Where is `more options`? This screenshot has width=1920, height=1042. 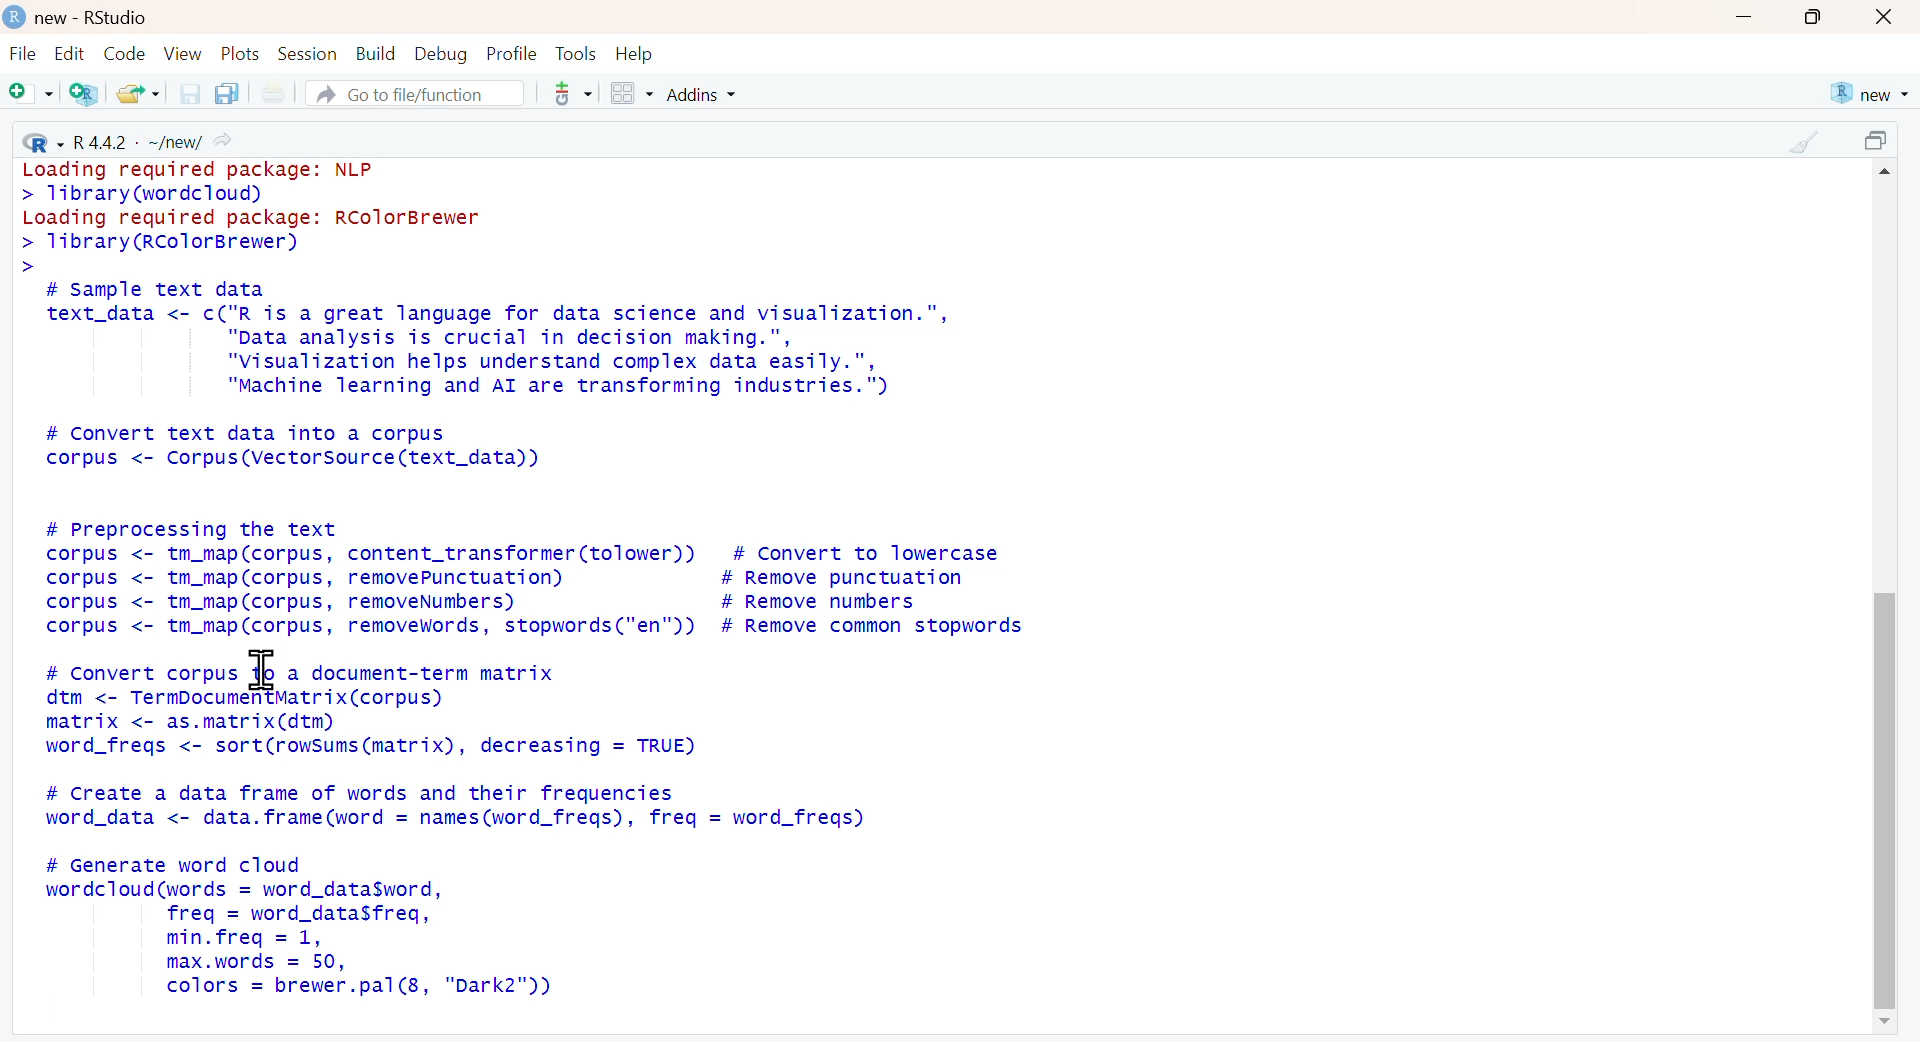 more options is located at coordinates (571, 93).